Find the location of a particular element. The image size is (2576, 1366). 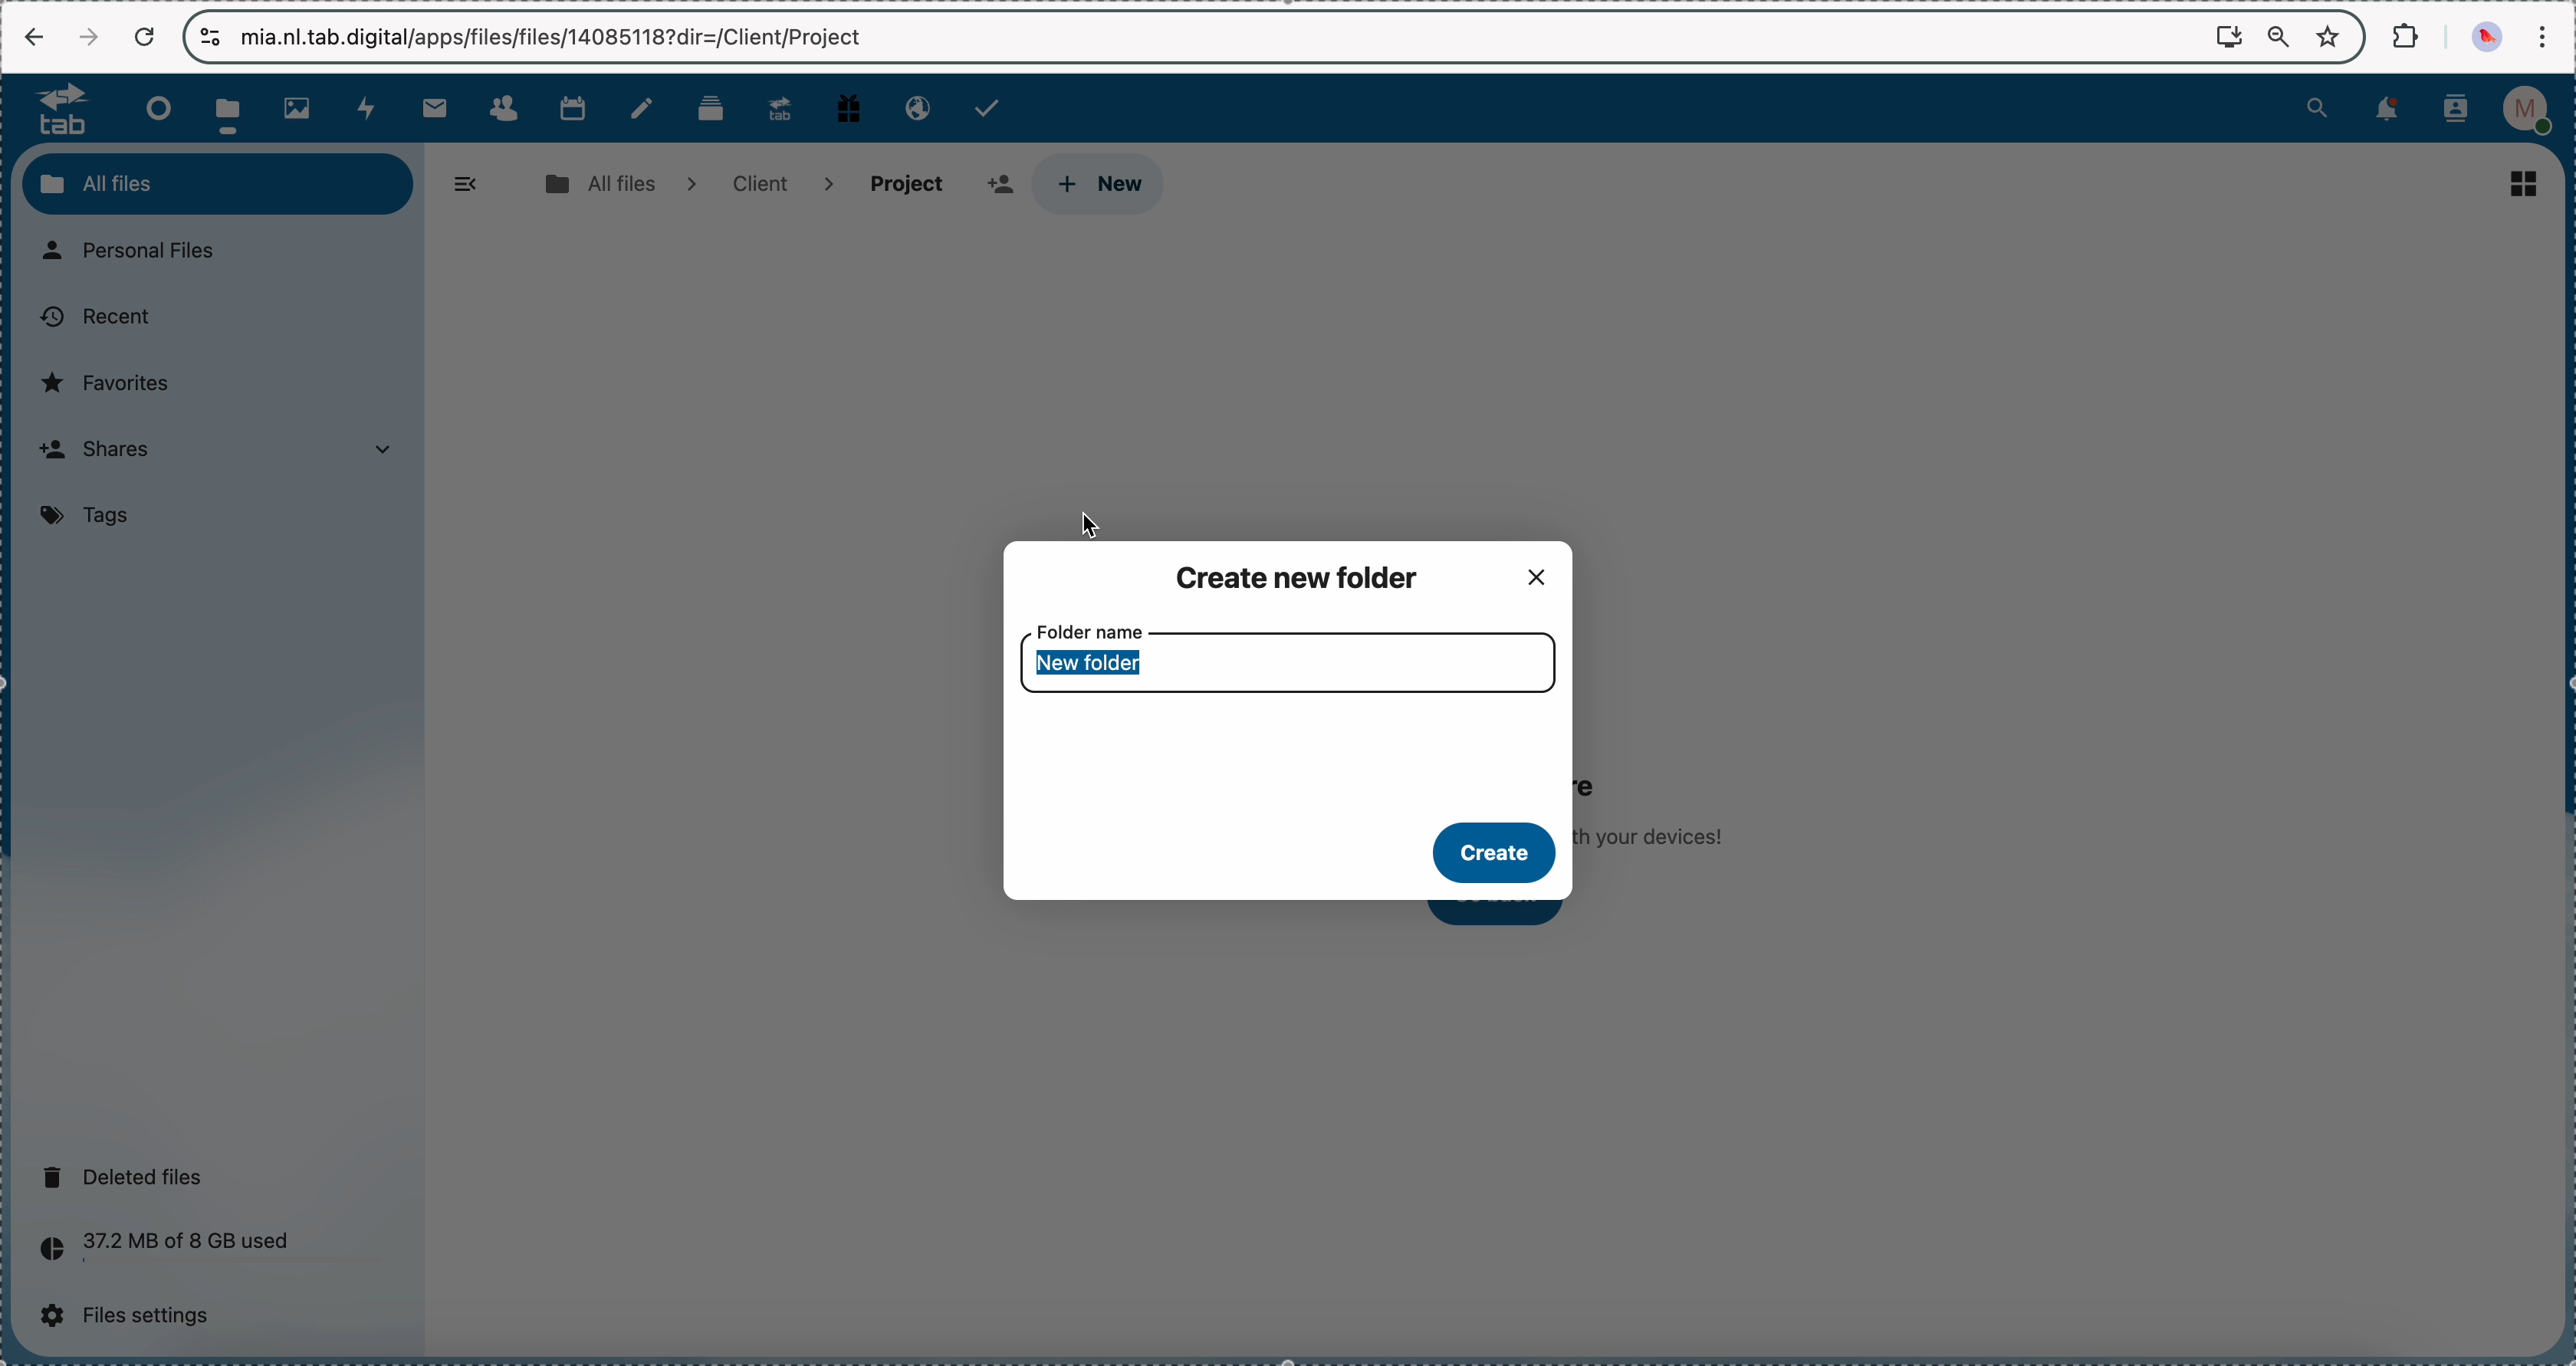

click on new button is located at coordinates (1108, 186).